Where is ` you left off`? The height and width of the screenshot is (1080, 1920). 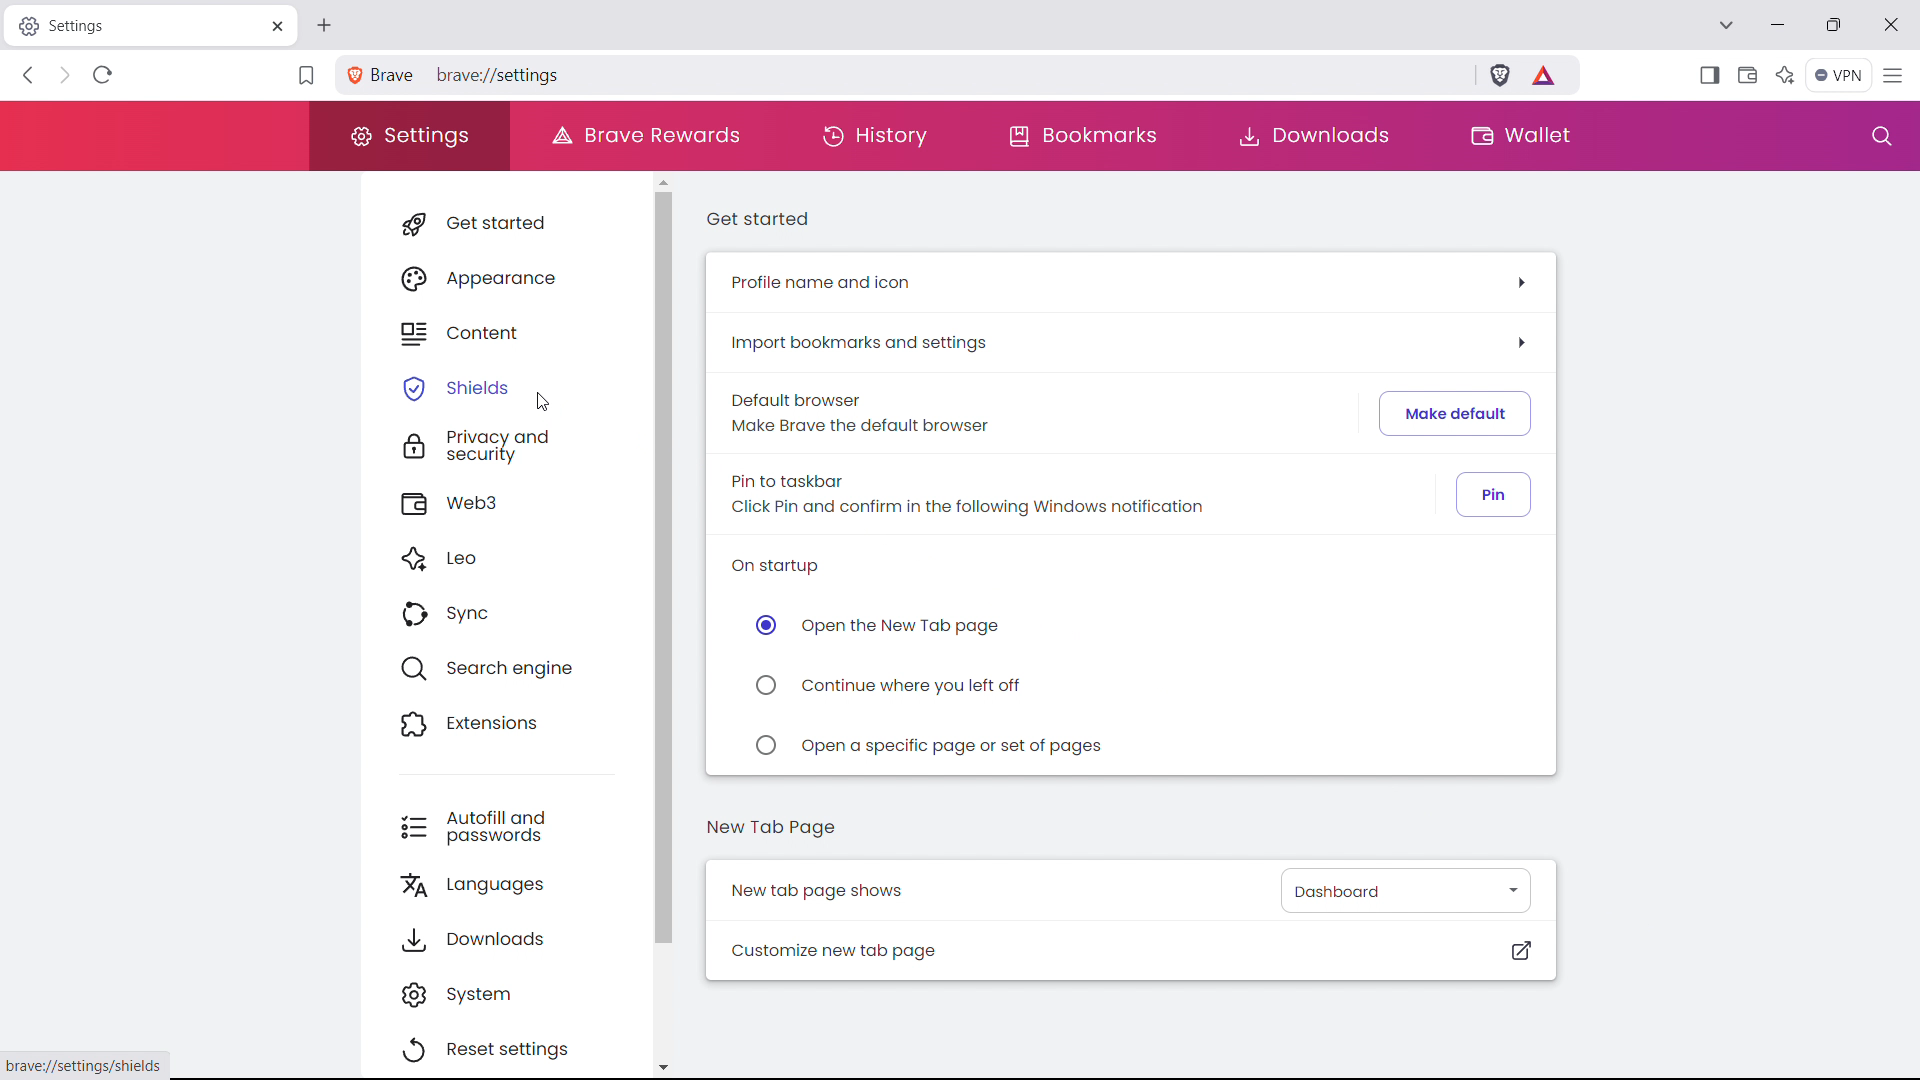
 you left off is located at coordinates (912, 687).